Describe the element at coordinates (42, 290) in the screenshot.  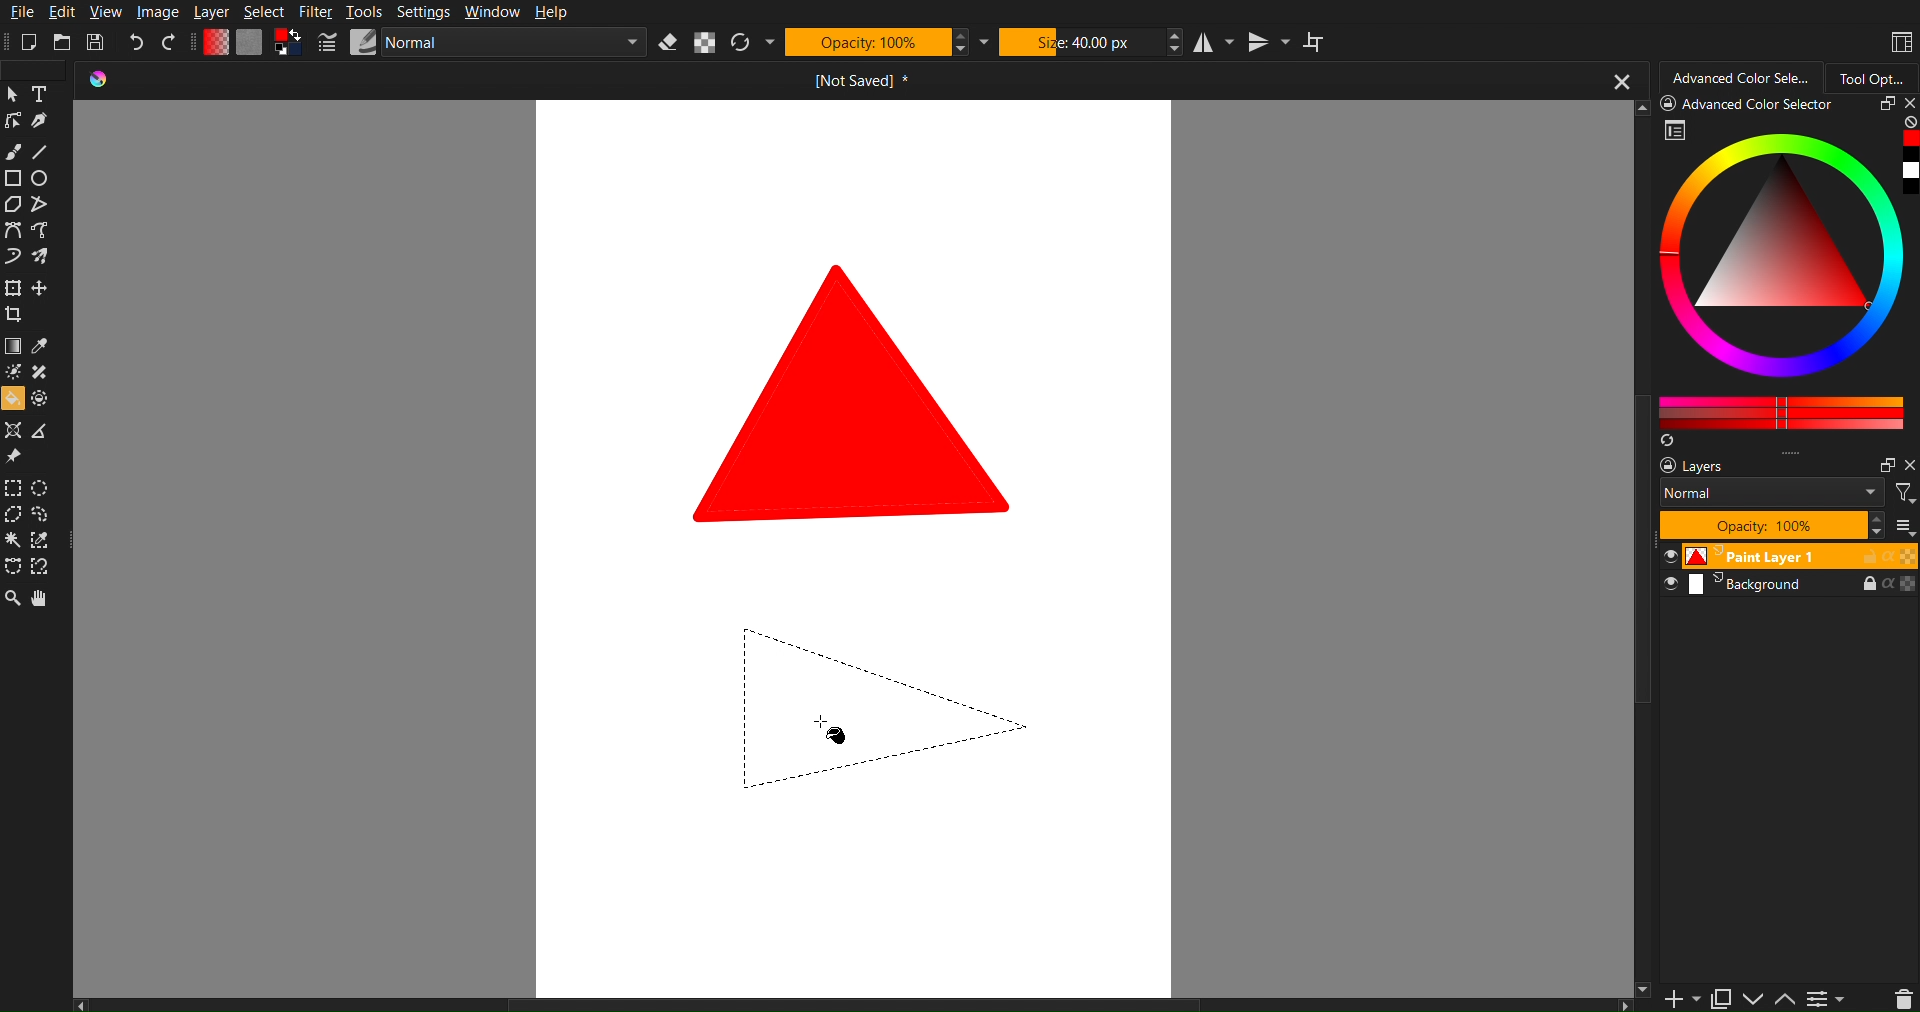
I see `Create` at that location.